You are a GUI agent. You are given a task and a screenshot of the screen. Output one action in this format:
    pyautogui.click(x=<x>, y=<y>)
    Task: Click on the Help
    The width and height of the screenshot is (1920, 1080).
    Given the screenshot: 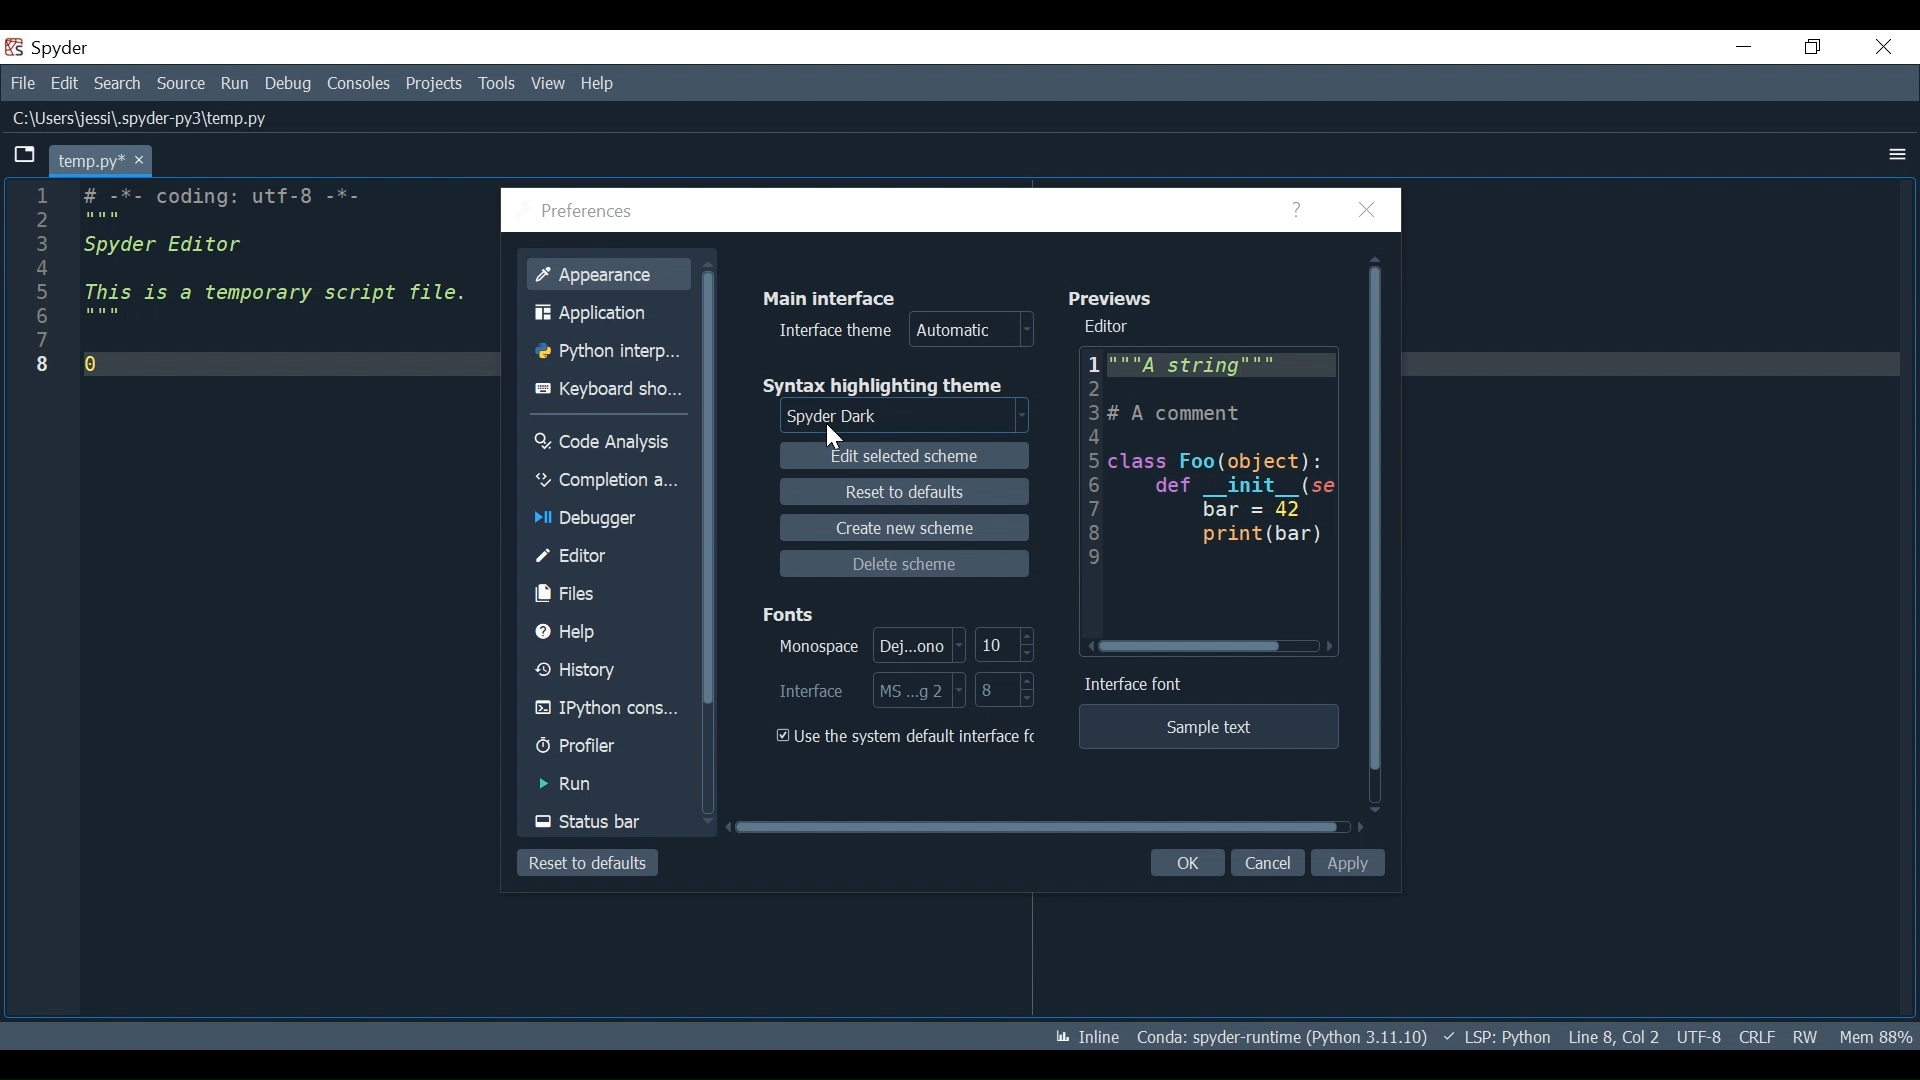 What is the action you would take?
    pyautogui.click(x=598, y=84)
    